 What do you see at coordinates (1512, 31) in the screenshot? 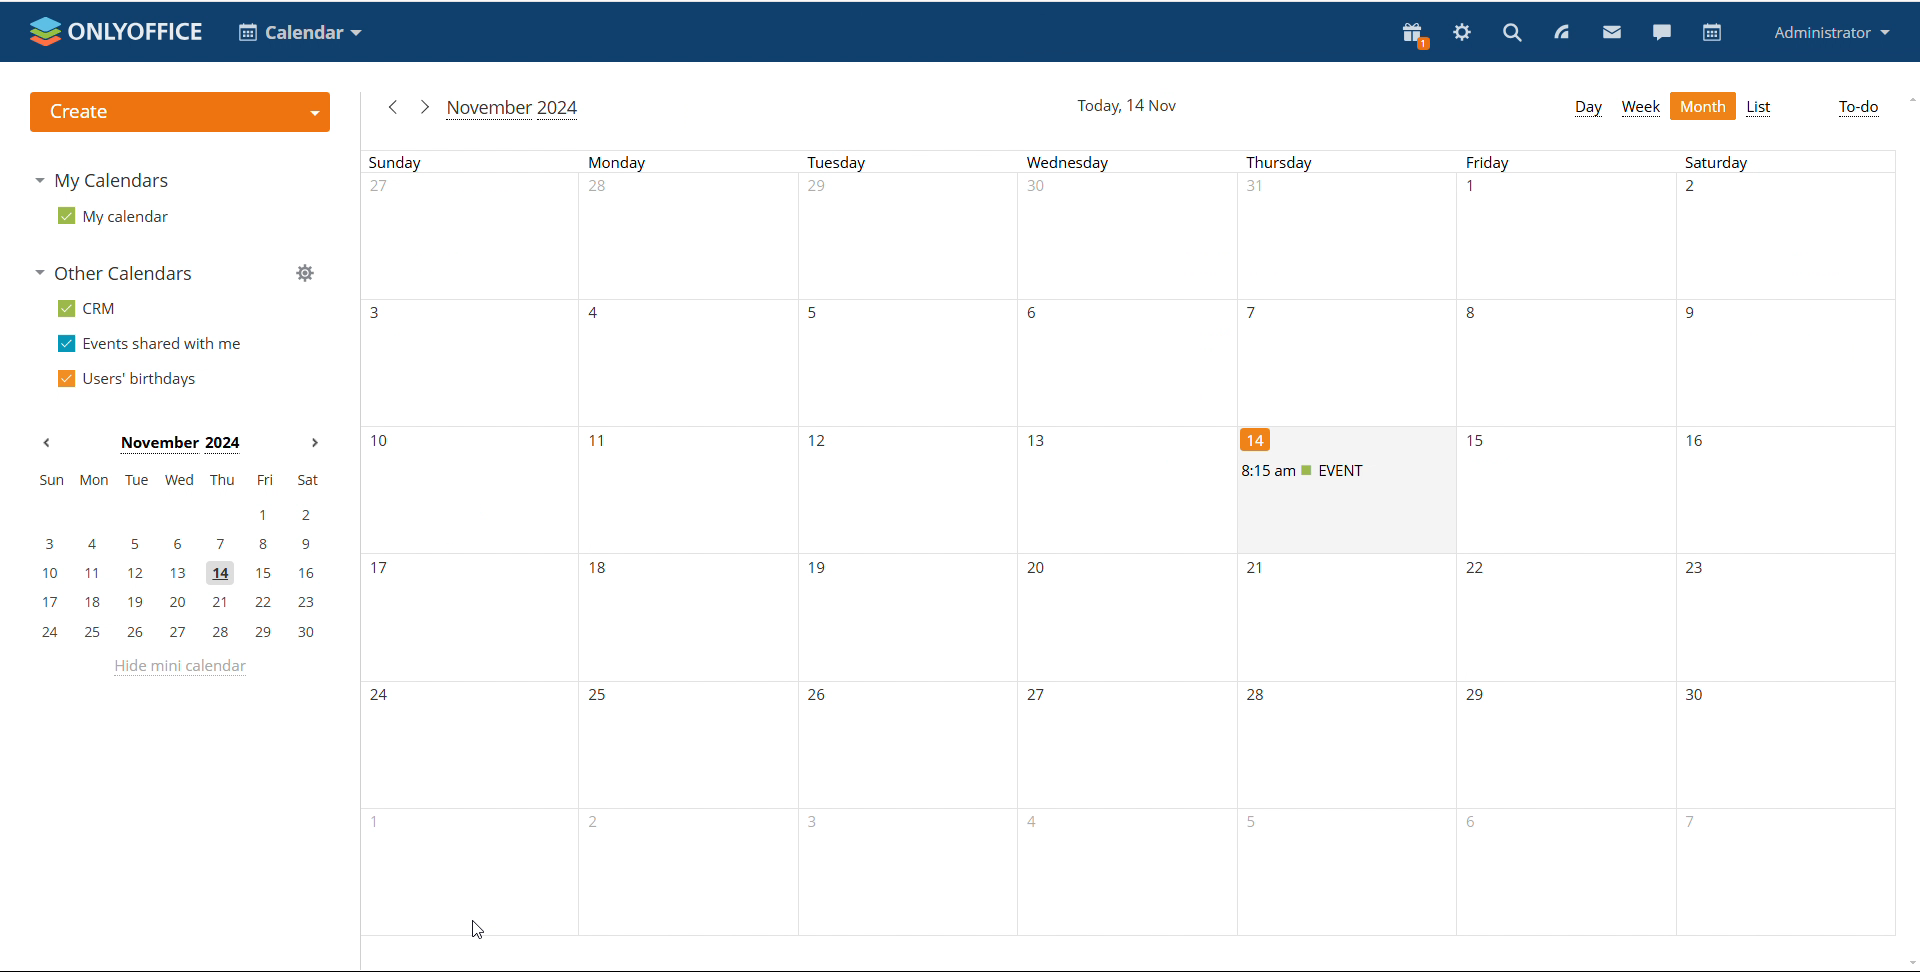
I see `search` at bounding box center [1512, 31].